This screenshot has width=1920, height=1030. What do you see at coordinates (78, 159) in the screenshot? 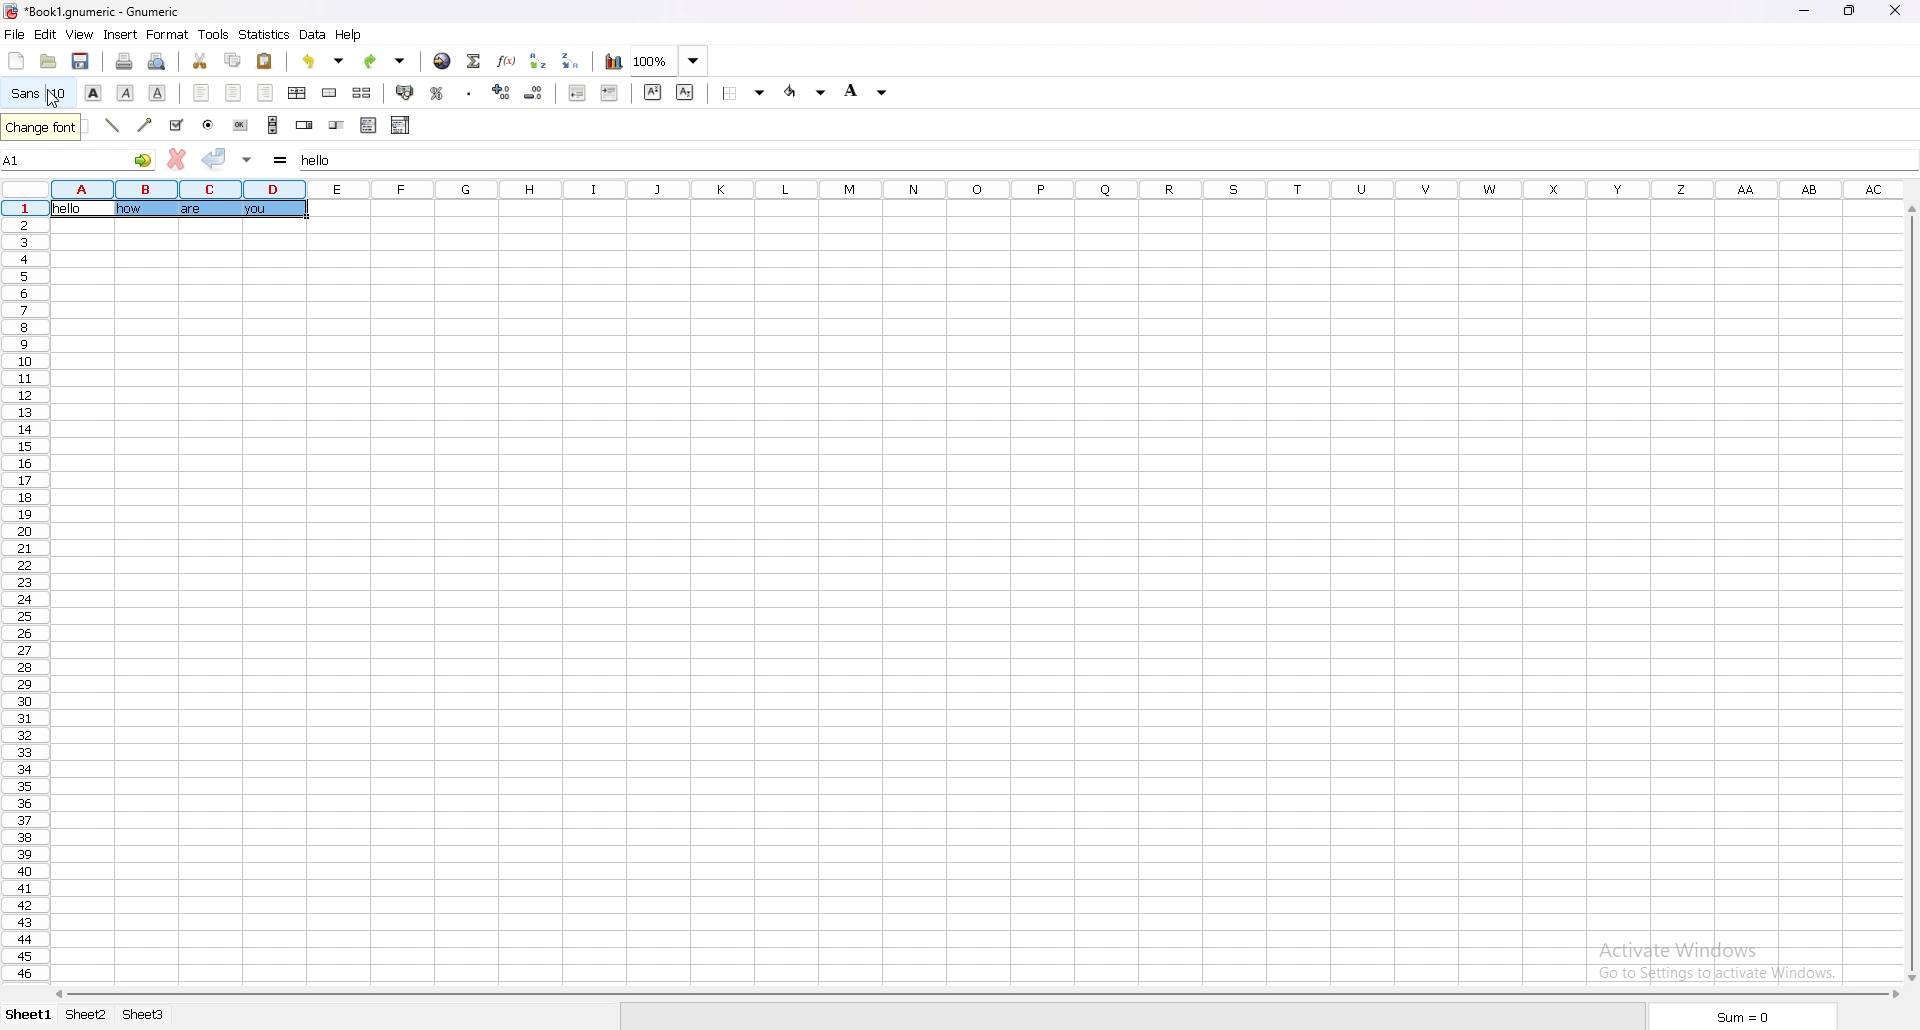
I see `selected cell` at bounding box center [78, 159].